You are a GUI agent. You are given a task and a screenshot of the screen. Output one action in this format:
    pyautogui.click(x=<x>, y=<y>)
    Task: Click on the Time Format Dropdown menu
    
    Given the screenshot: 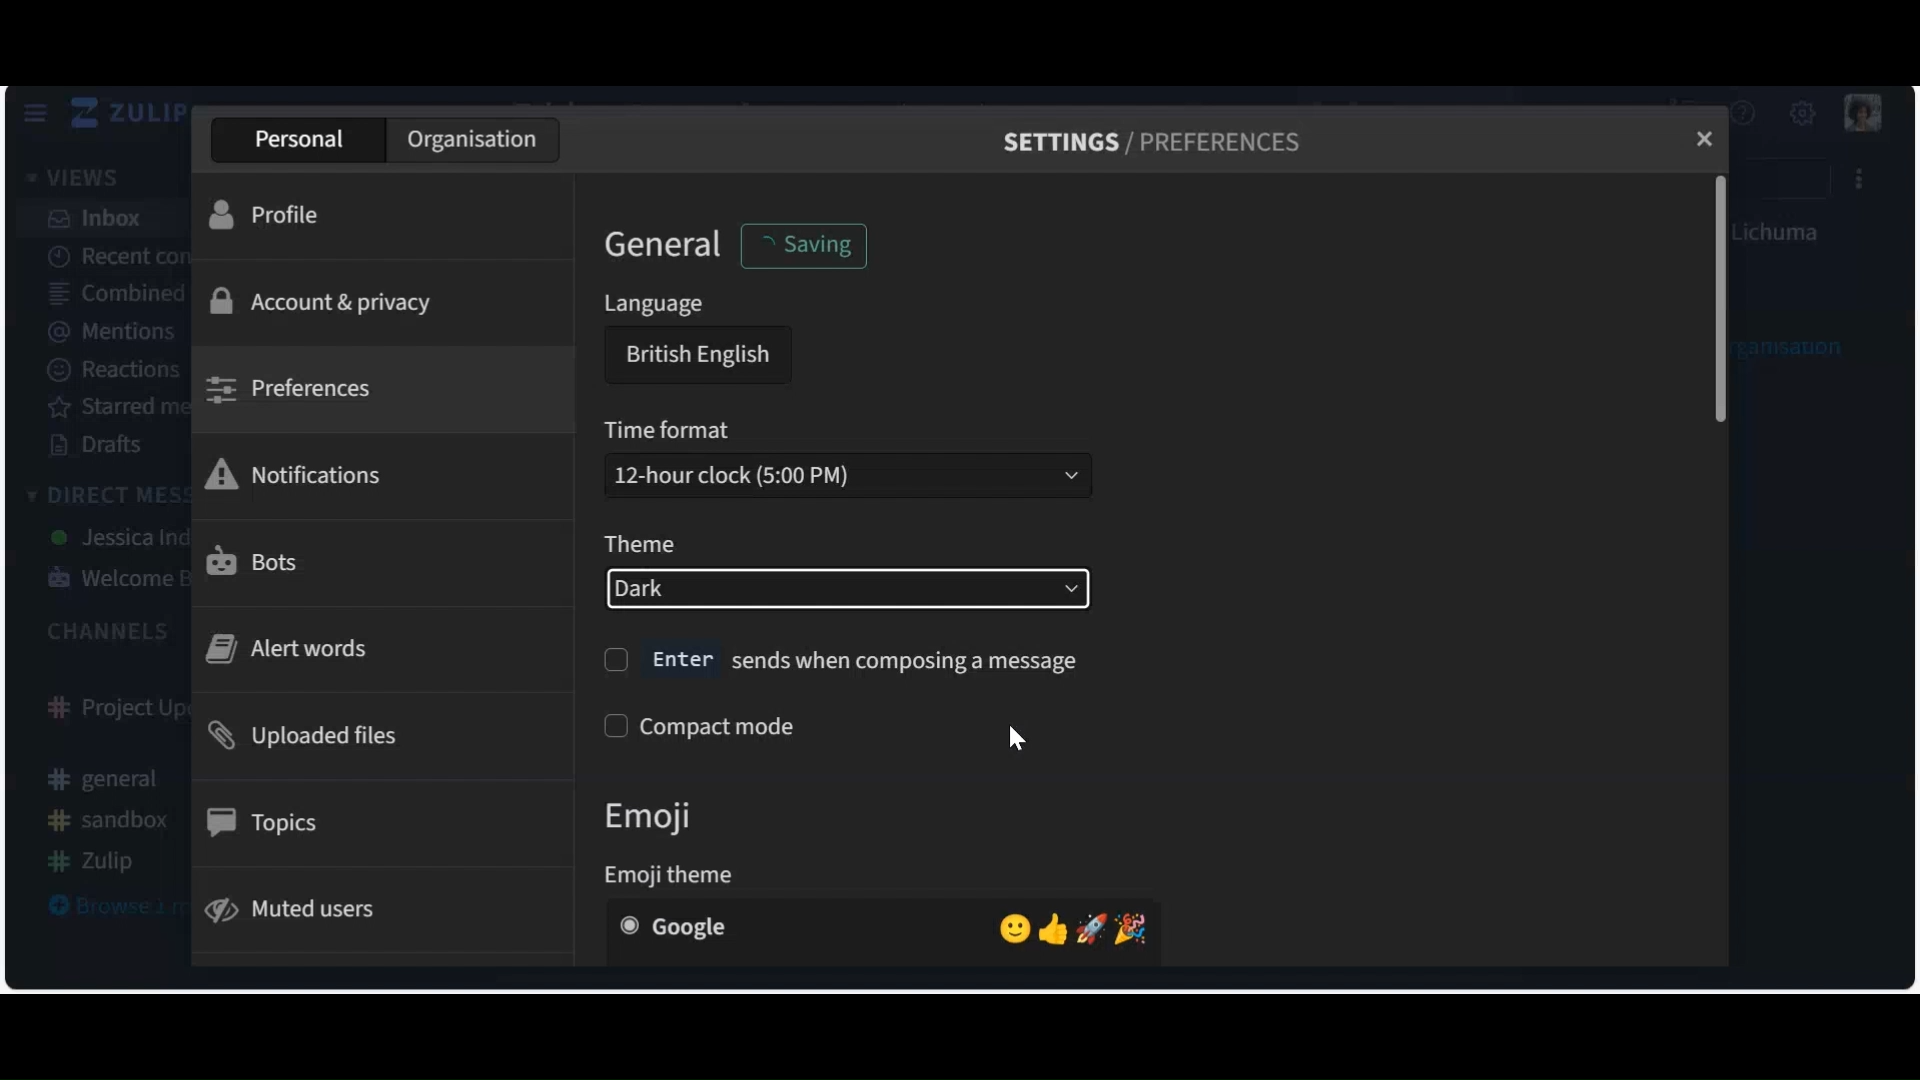 What is the action you would take?
    pyautogui.click(x=845, y=474)
    